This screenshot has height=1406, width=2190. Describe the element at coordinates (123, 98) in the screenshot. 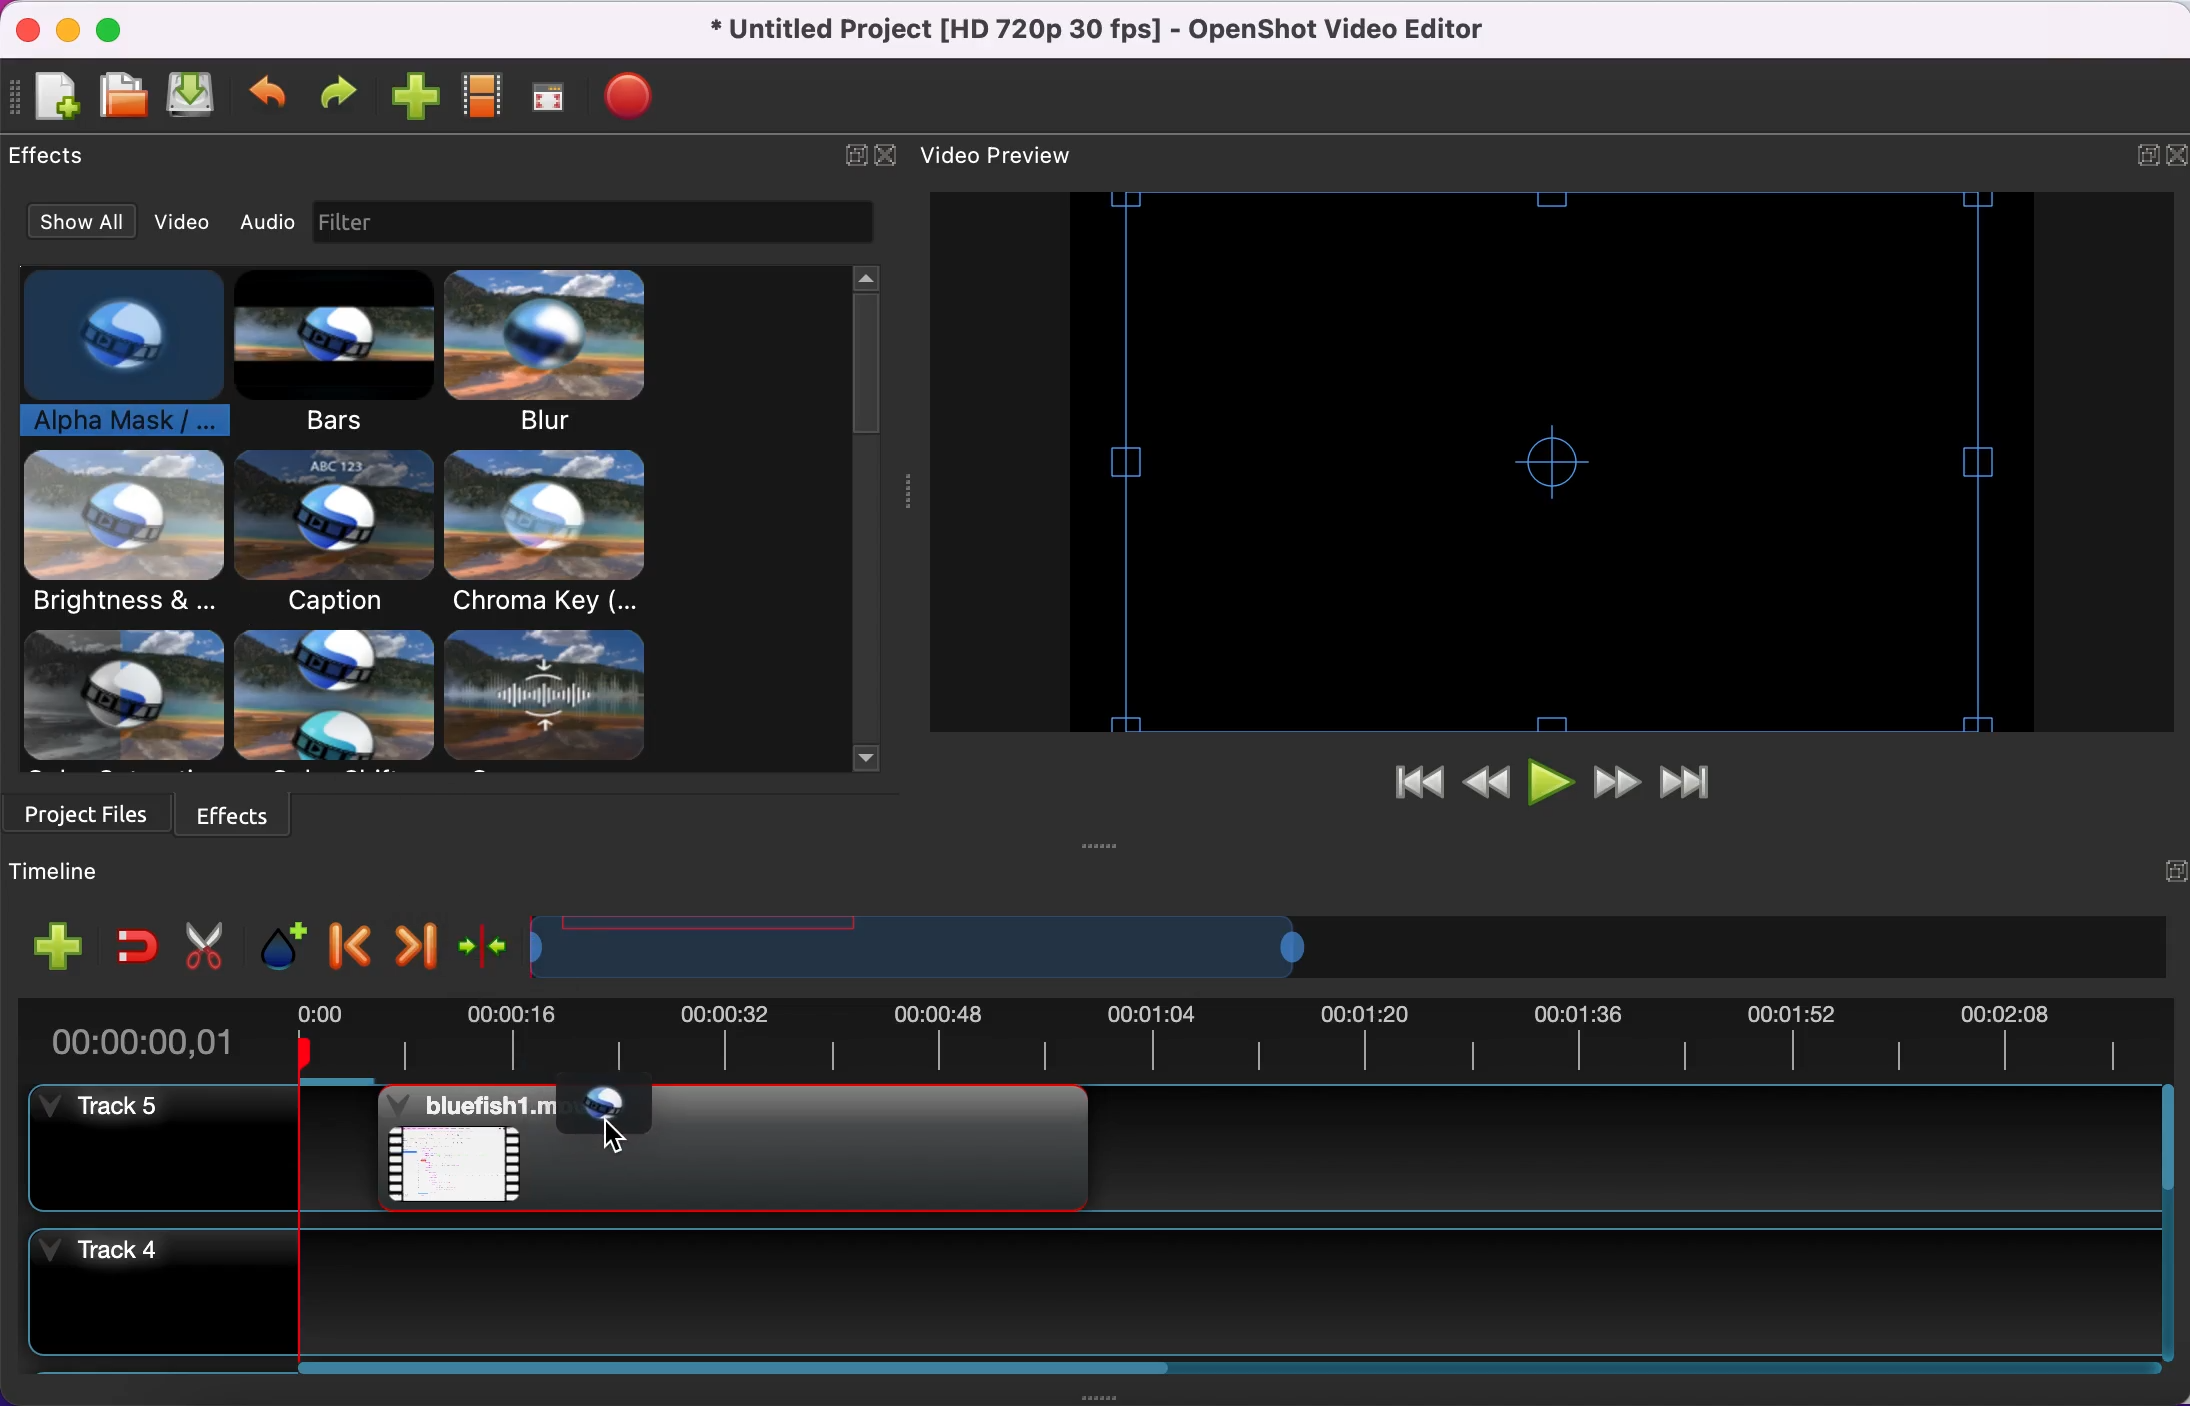

I see `open file` at that location.